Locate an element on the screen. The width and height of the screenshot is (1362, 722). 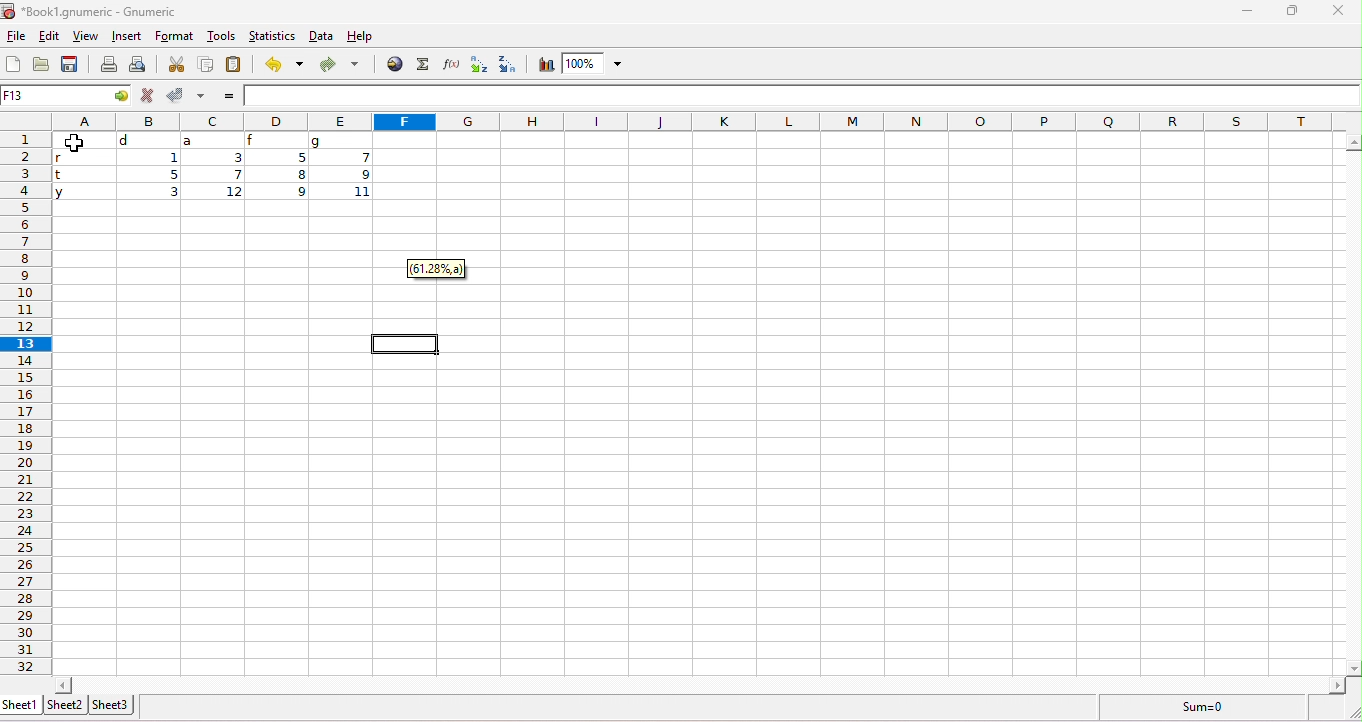
cut is located at coordinates (179, 64).